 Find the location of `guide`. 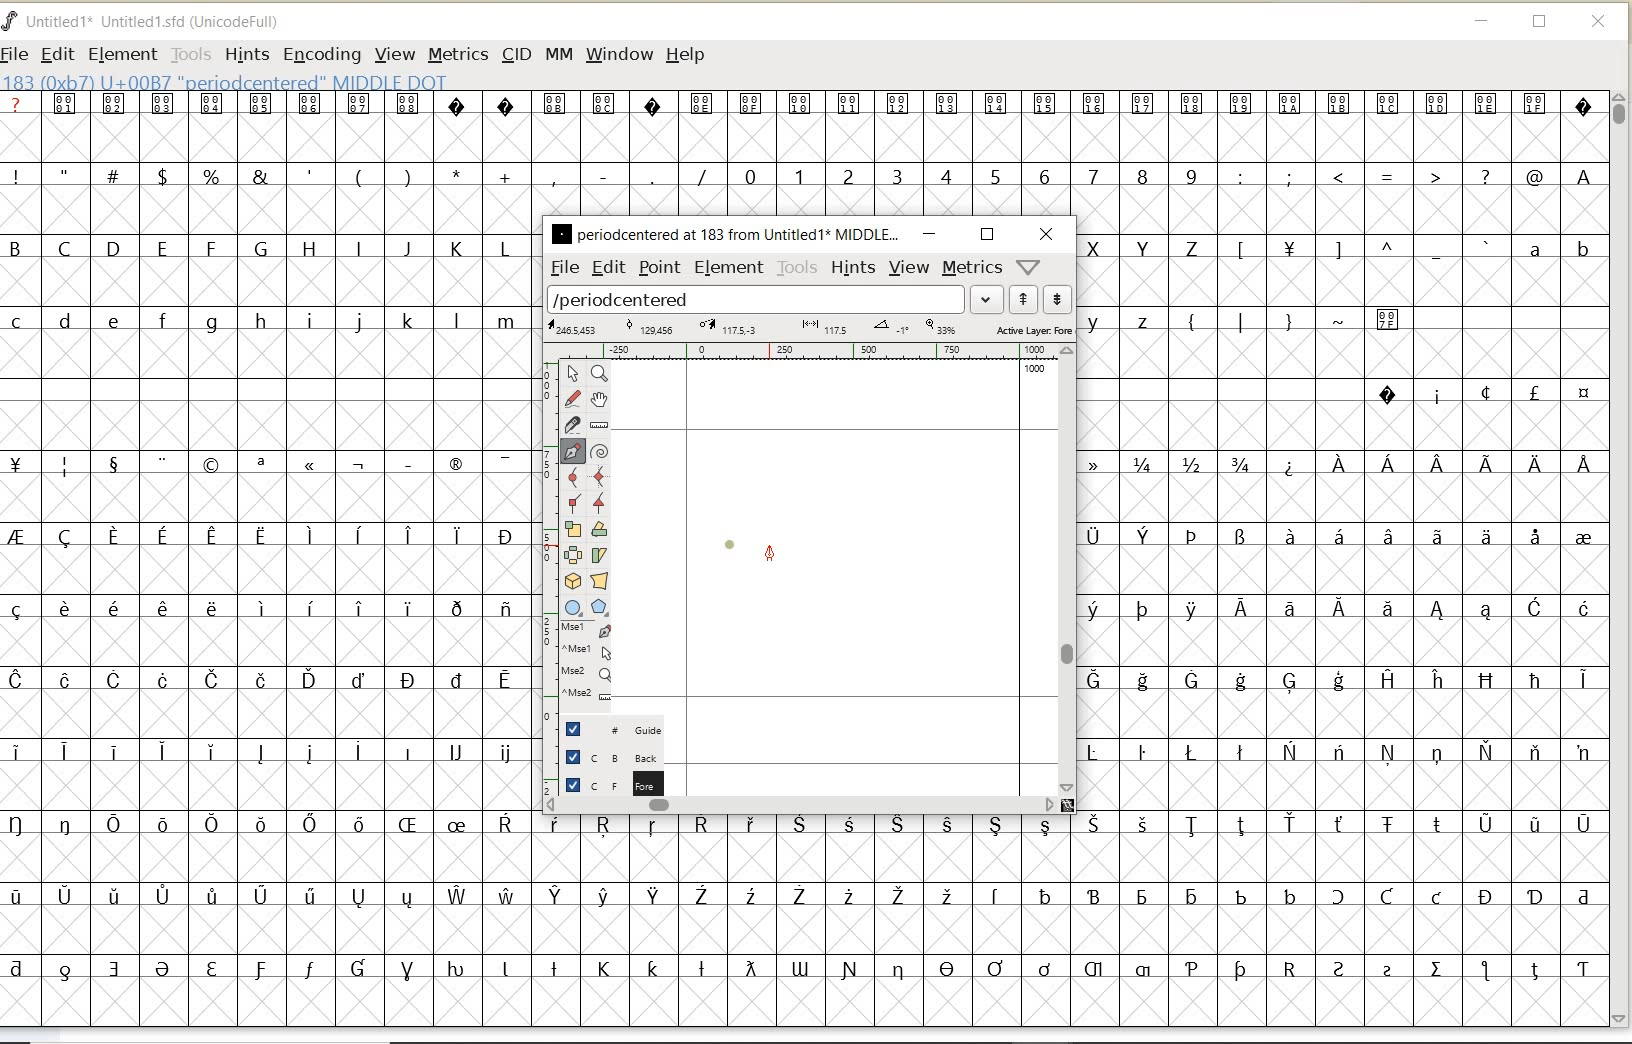

guide is located at coordinates (607, 730).